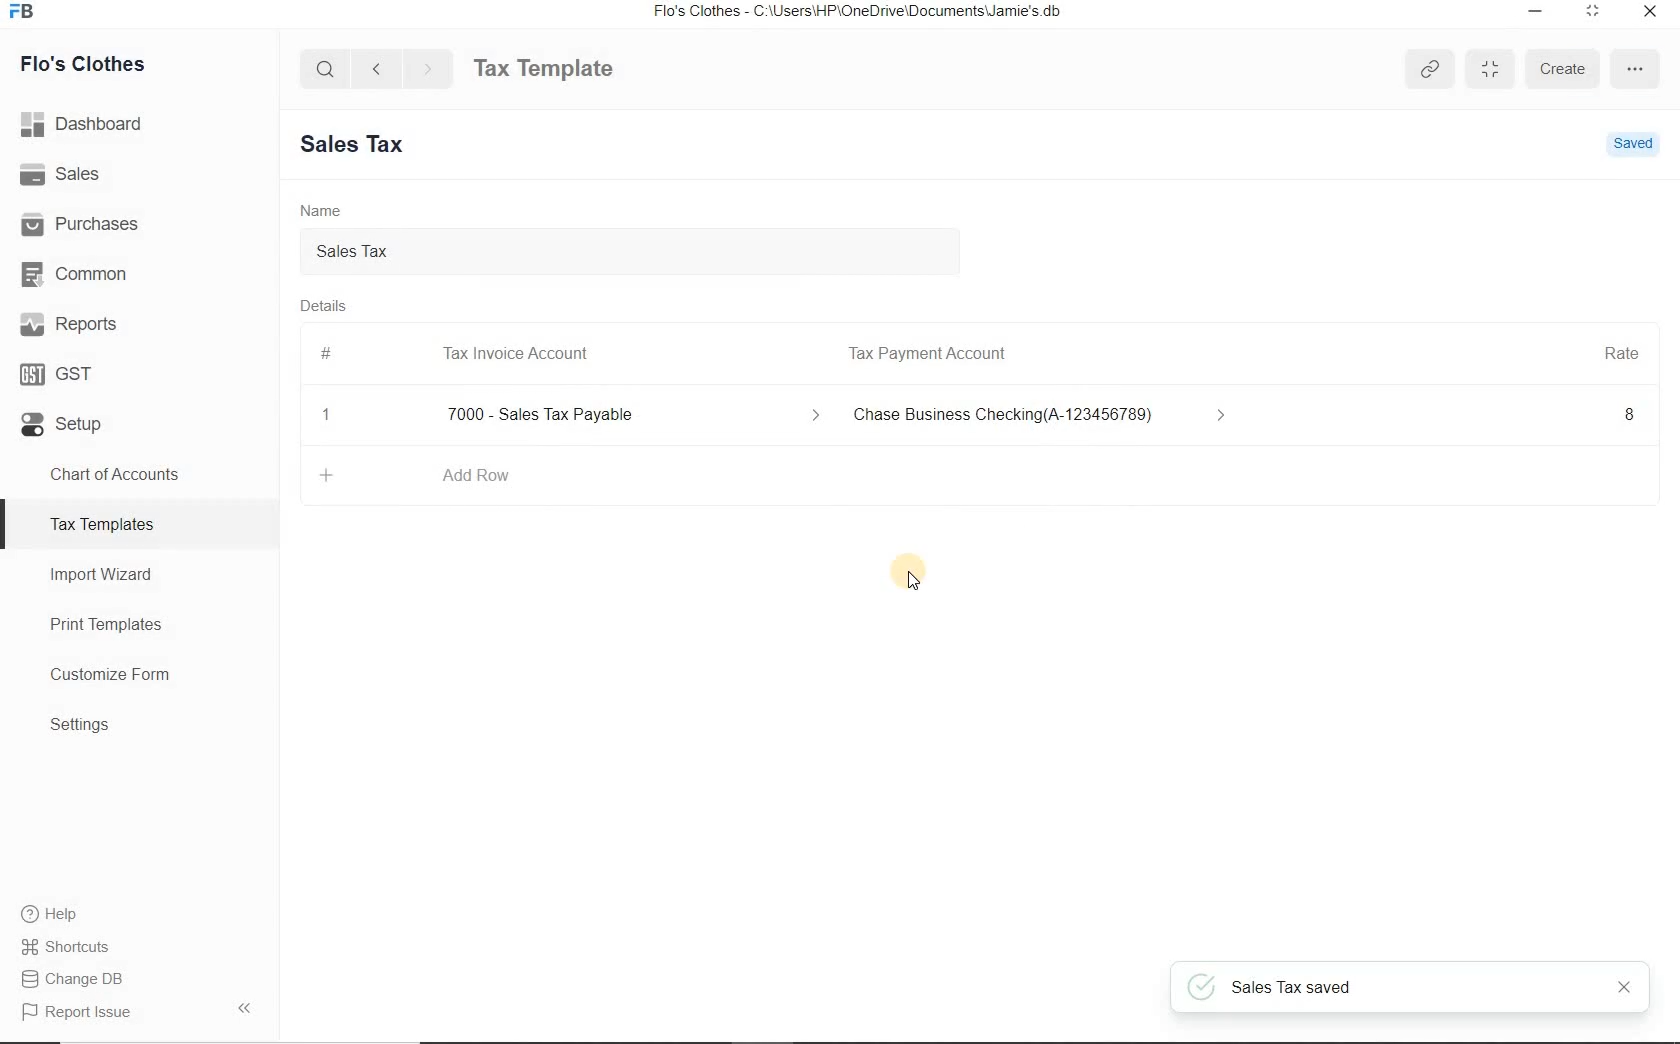 Image resolution: width=1680 pixels, height=1044 pixels. Describe the element at coordinates (856, 11) in the screenshot. I see `Flo's Clothes - C:\Users\HP\OneDrive\Documents\Jamie's db` at that location.